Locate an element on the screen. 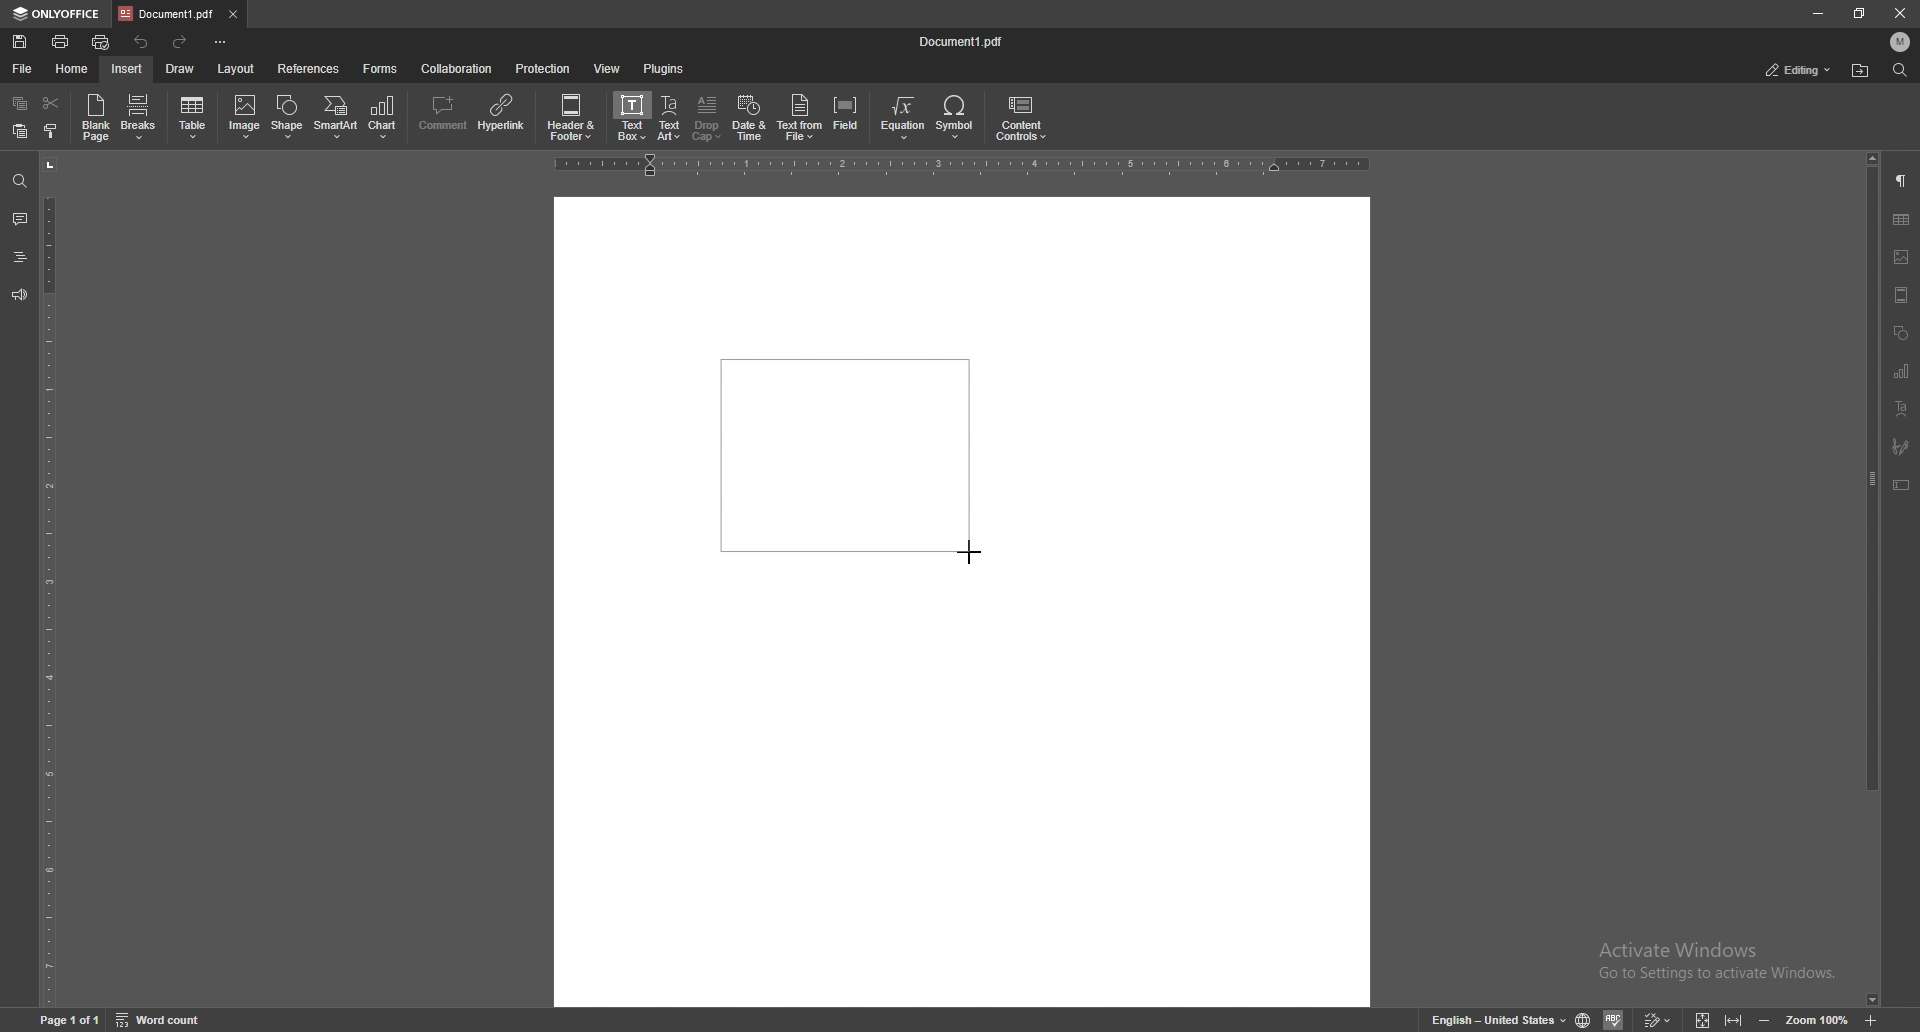  text box is located at coordinates (1902, 485).